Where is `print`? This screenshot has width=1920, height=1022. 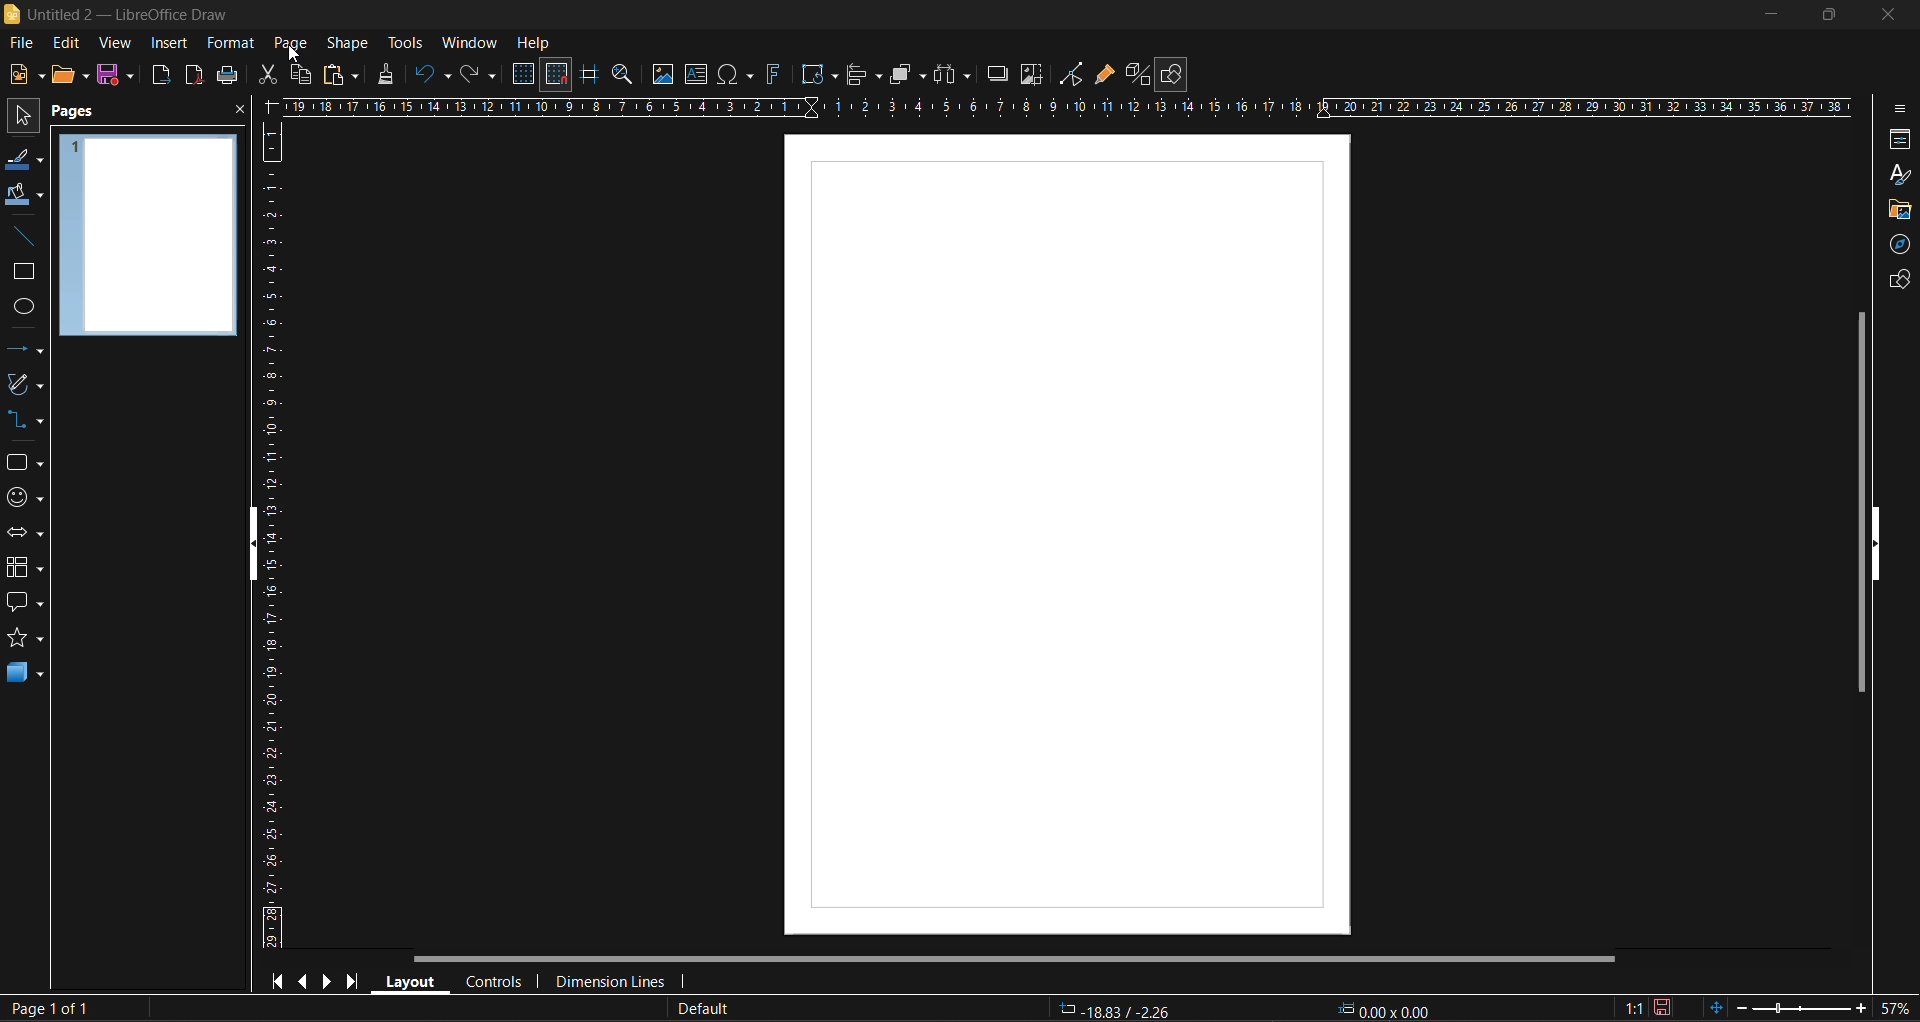 print is located at coordinates (229, 76).